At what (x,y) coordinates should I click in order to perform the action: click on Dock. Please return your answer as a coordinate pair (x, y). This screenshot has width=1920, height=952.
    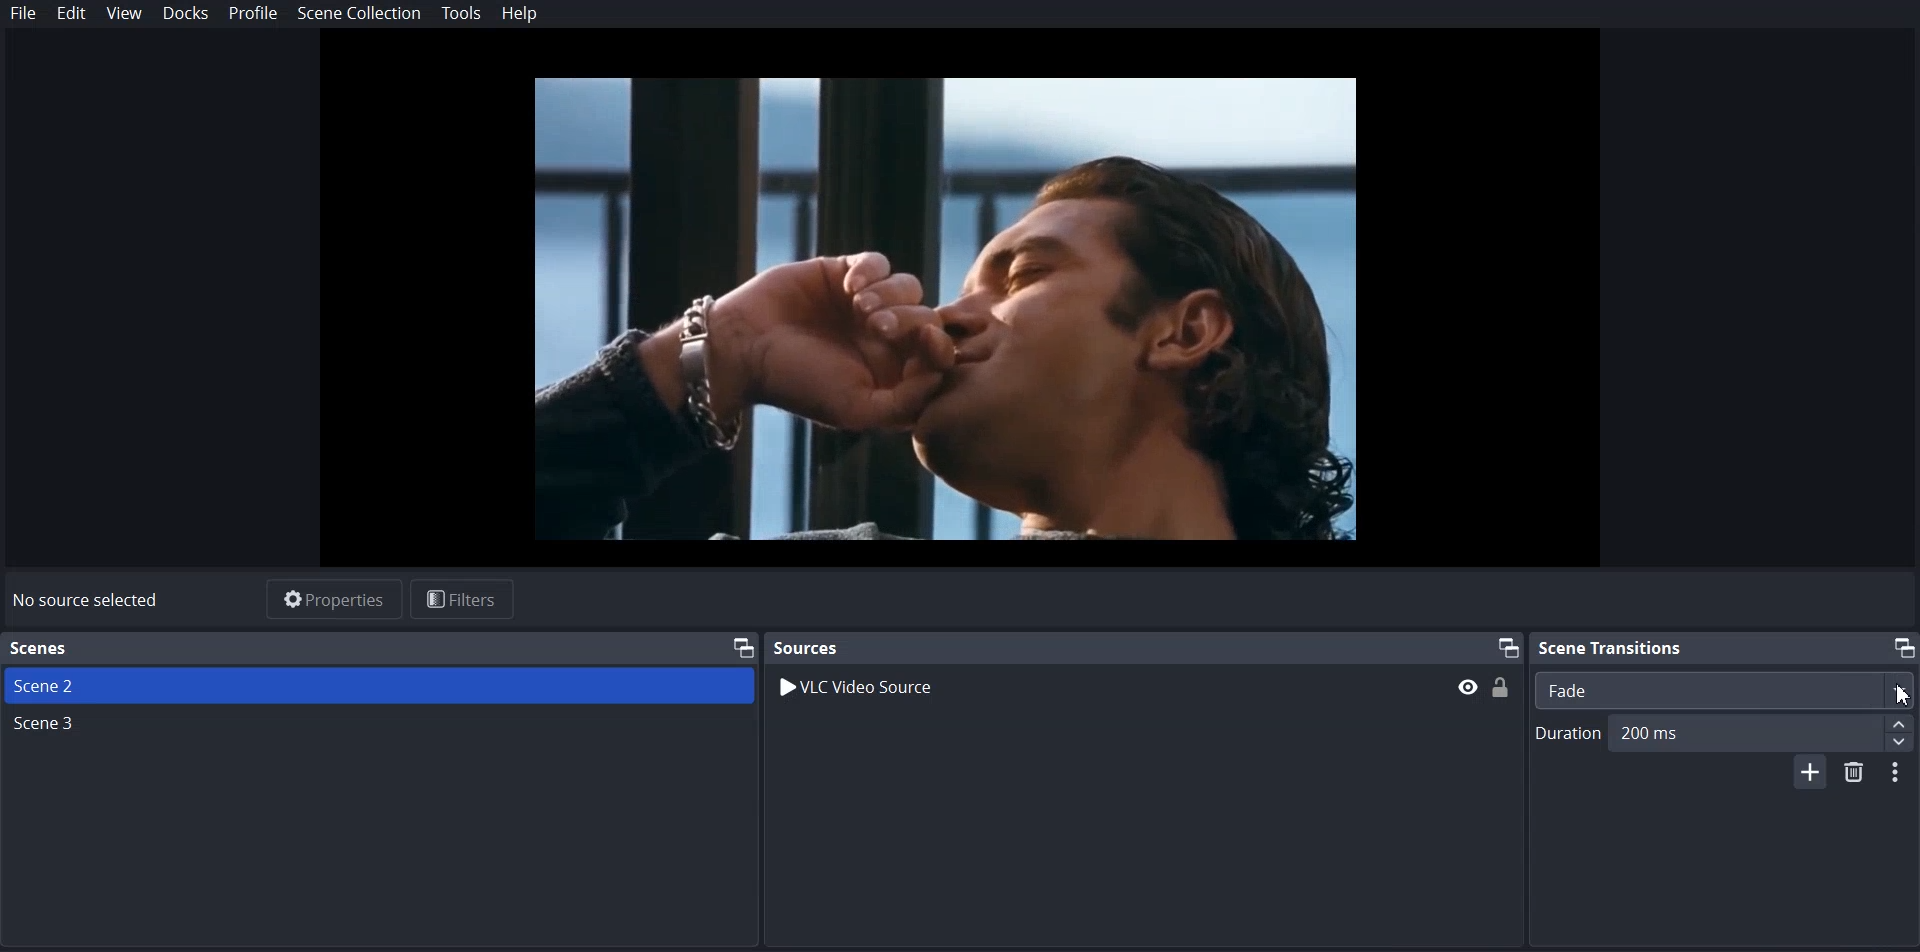
    Looking at the image, I should click on (186, 14).